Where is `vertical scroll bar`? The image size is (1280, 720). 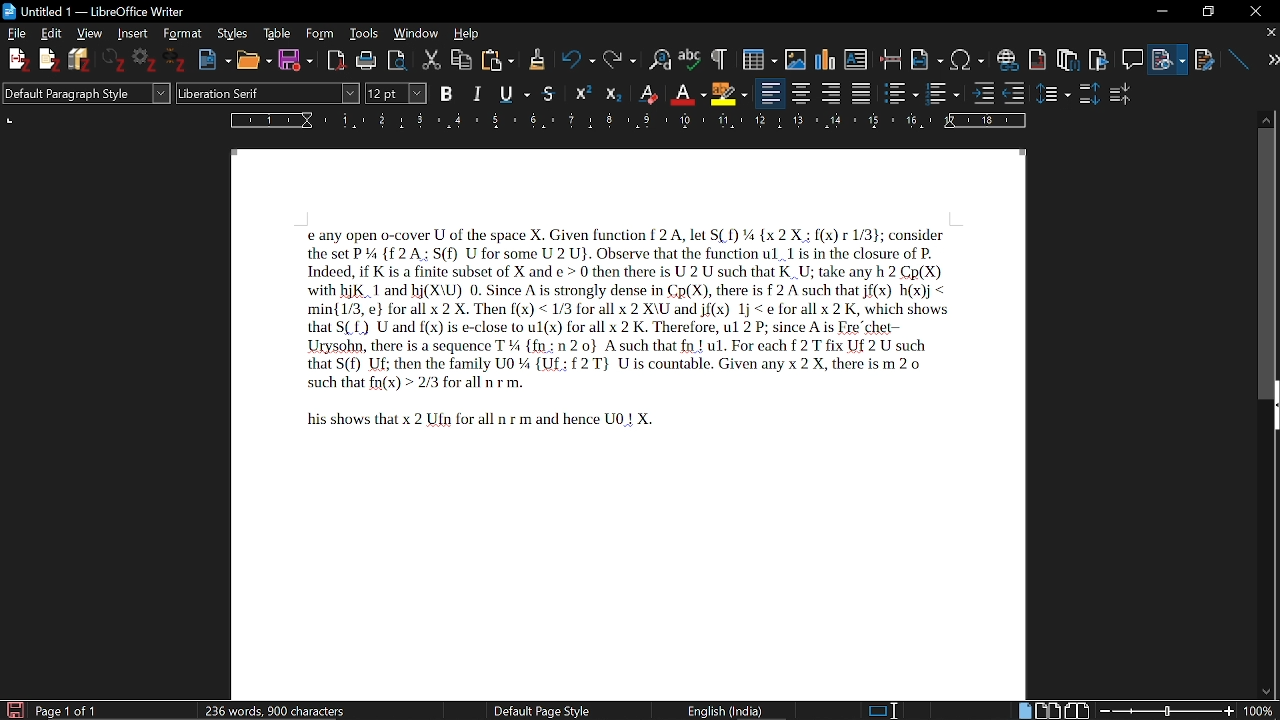 vertical scroll bar is located at coordinates (1267, 262).